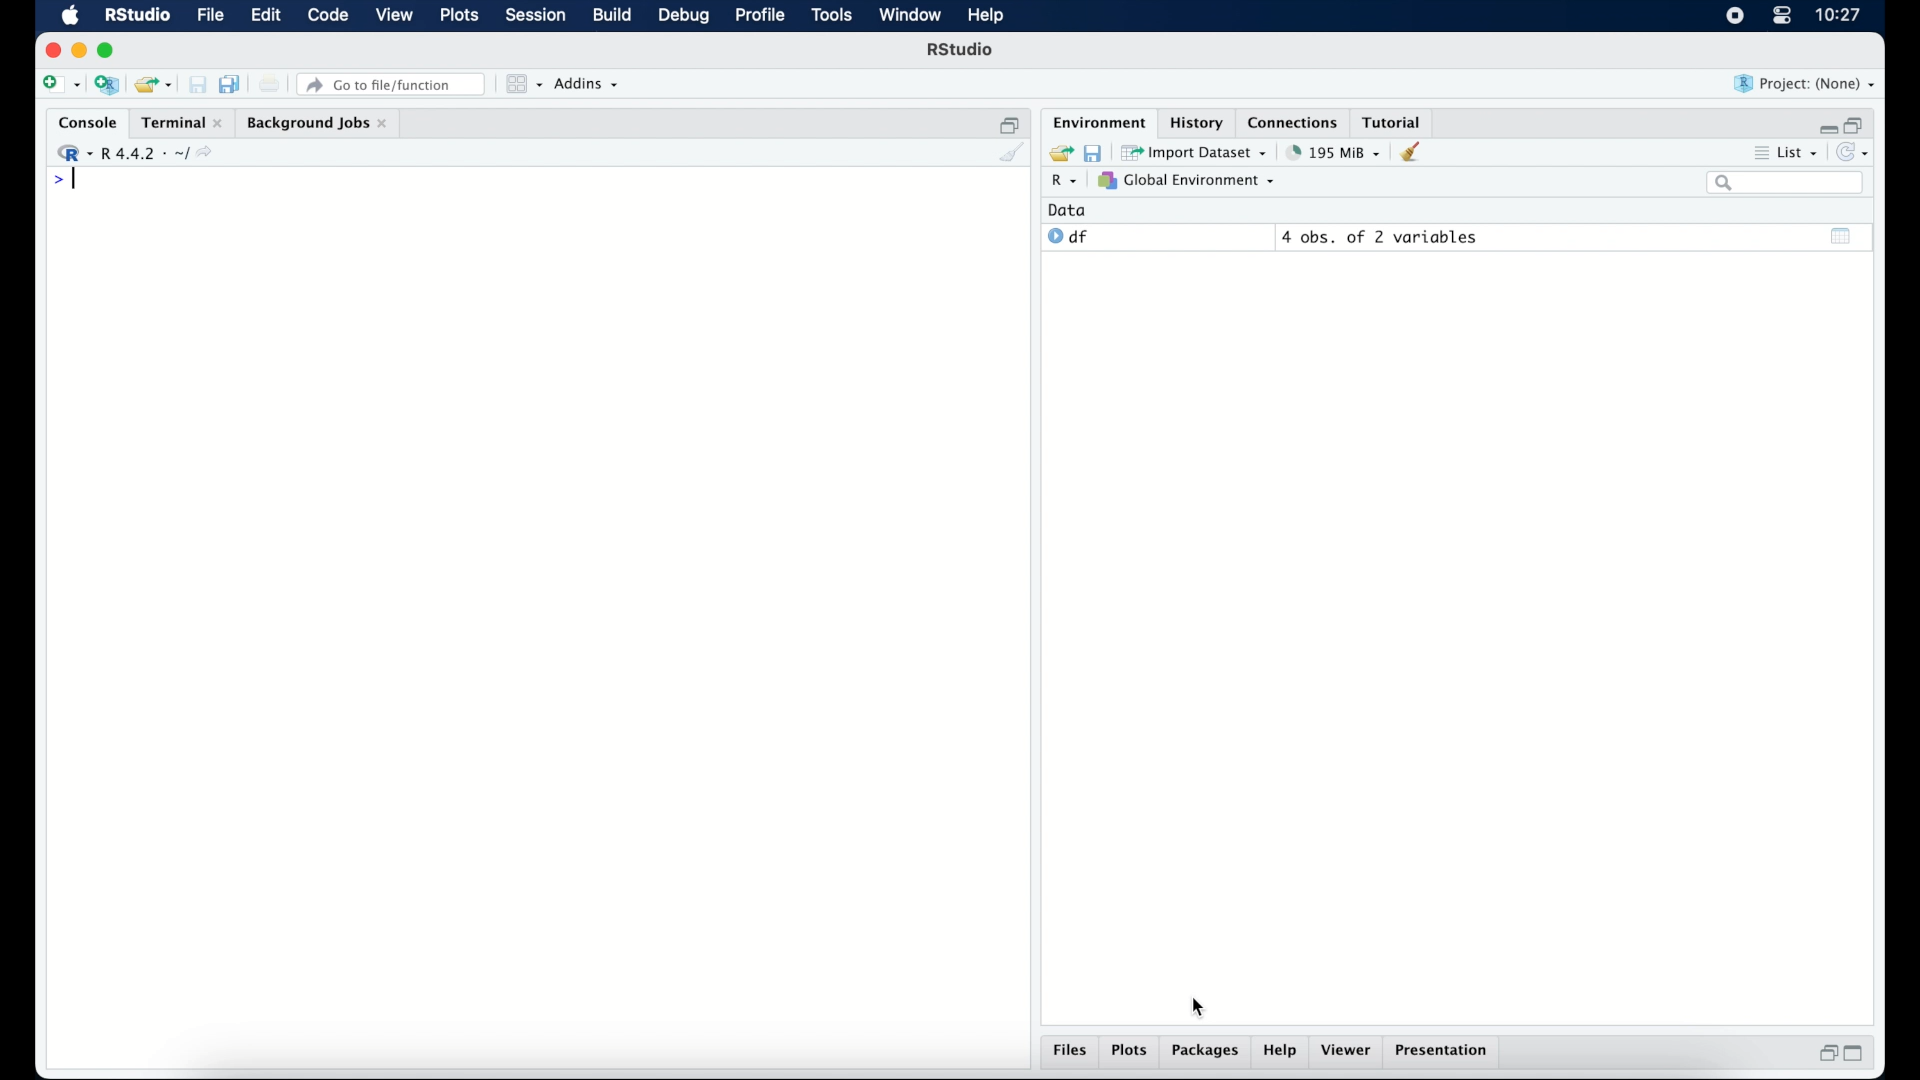  Describe the element at coordinates (140, 154) in the screenshot. I see `R 4.4.2` at that location.